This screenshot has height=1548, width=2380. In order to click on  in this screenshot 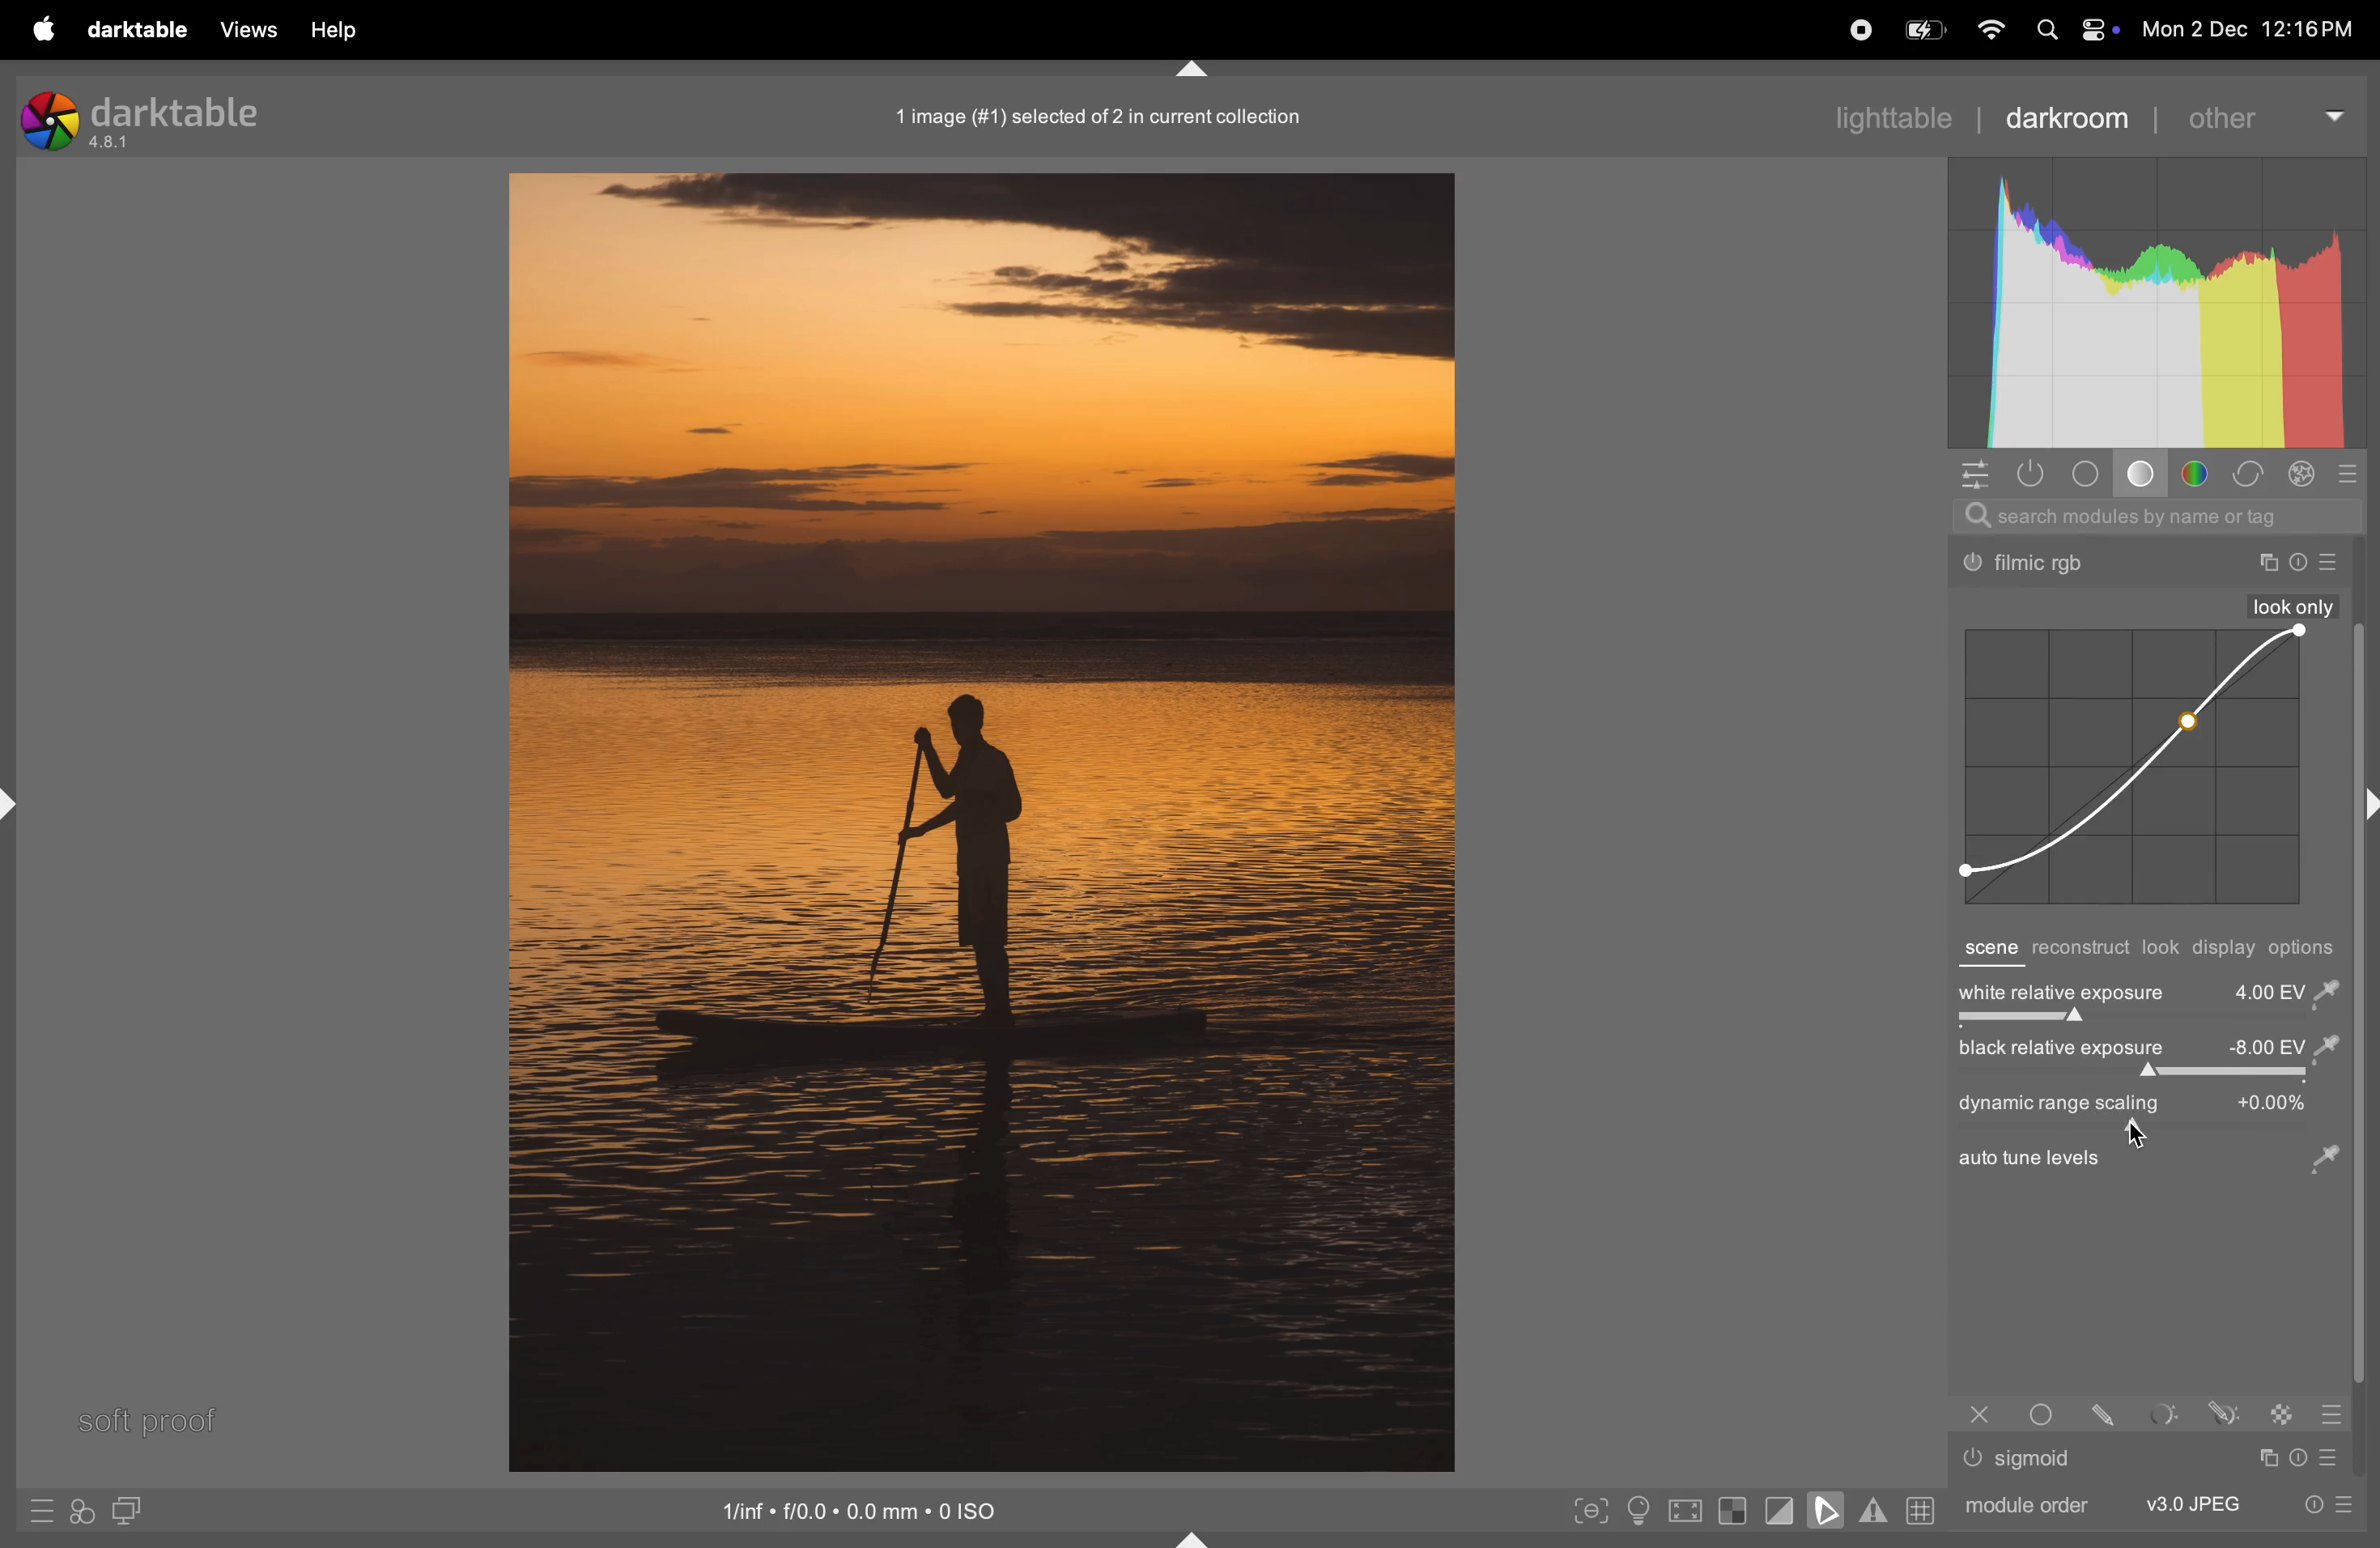, I will do `click(2302, 1457)`.